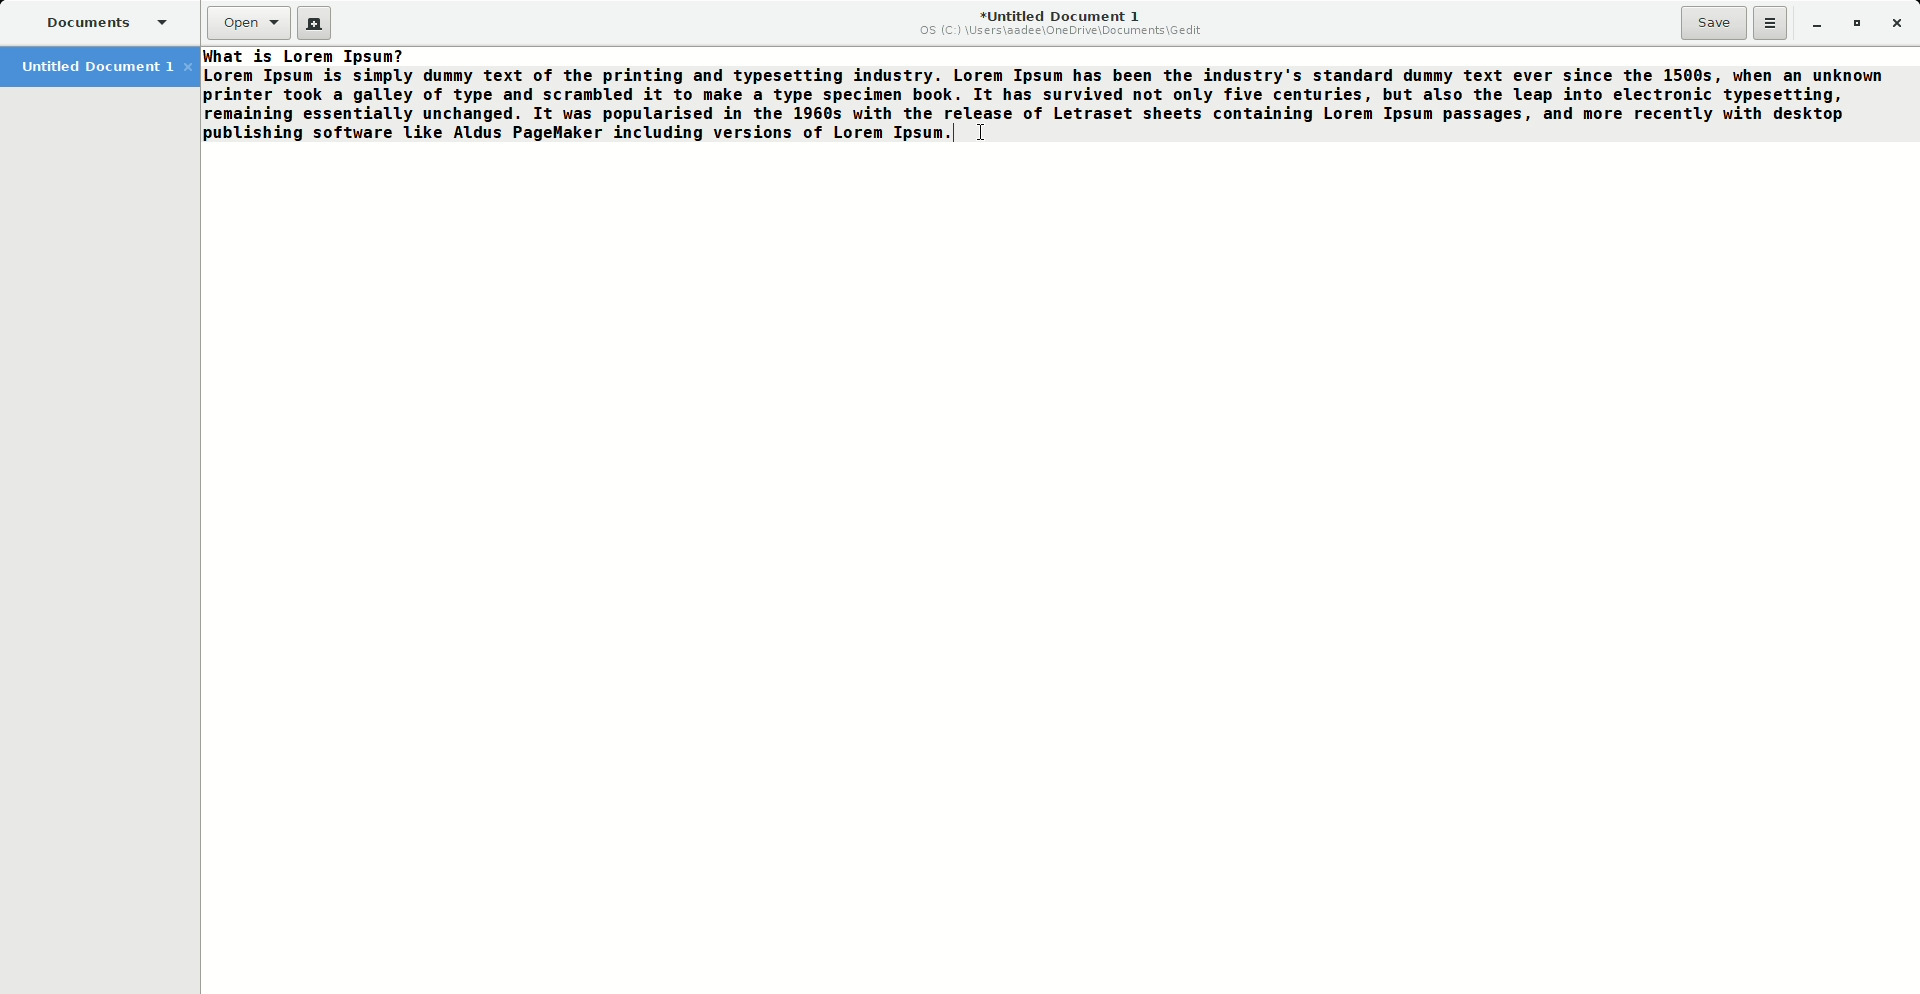 The width and height of the screenshot is (1920, 994). Describe the element at coordinates (1810, 23) in the screenshot. I see `Minimize` at that location.